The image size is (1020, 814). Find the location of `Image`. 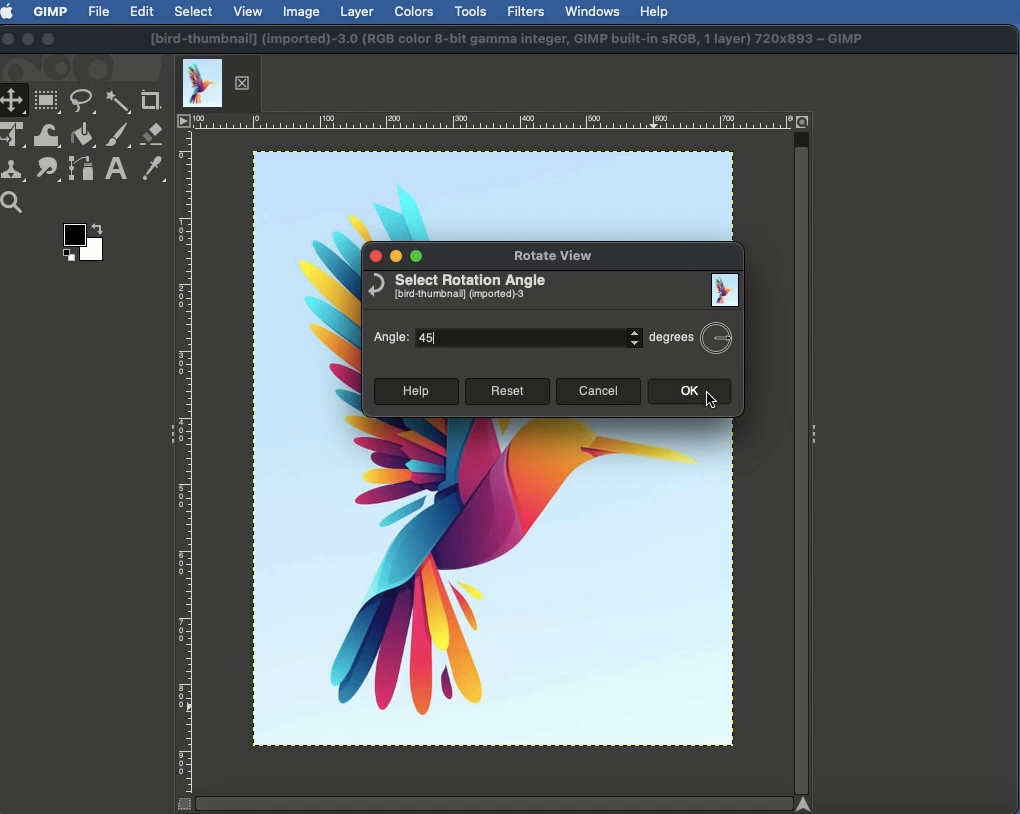

Image is located at coordinates (727, 291).